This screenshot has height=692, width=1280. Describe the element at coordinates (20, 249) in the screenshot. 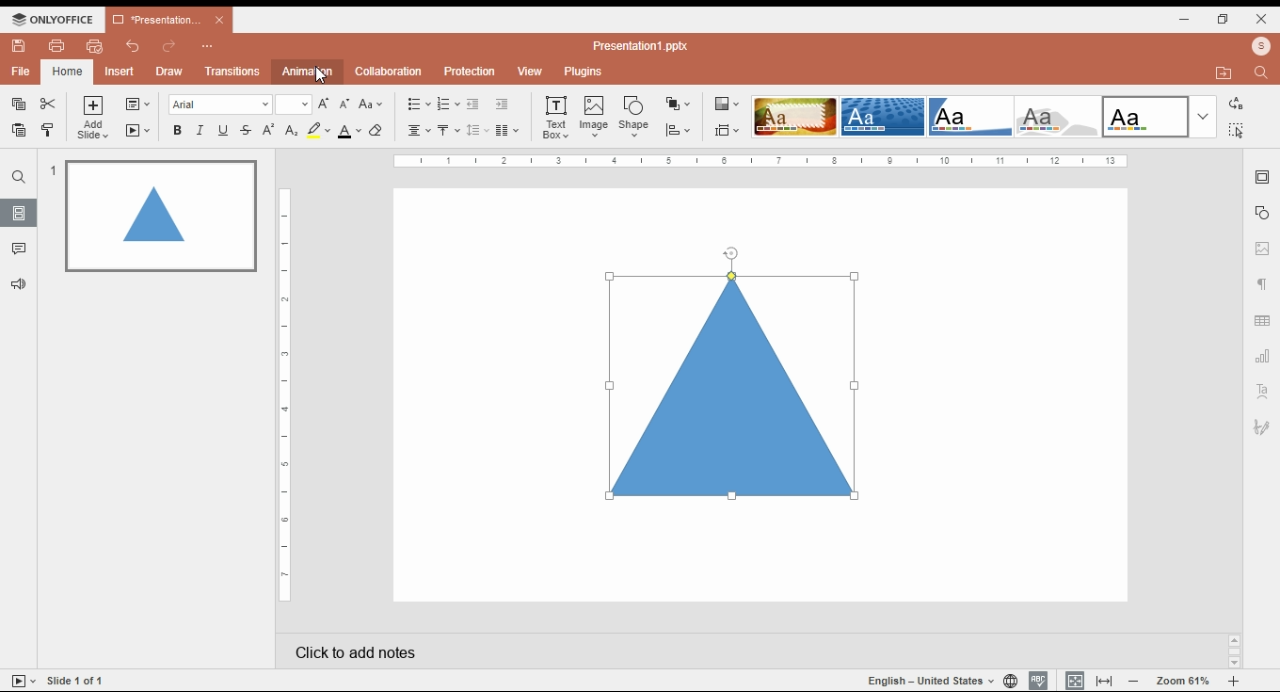

I see `comments` at that location.